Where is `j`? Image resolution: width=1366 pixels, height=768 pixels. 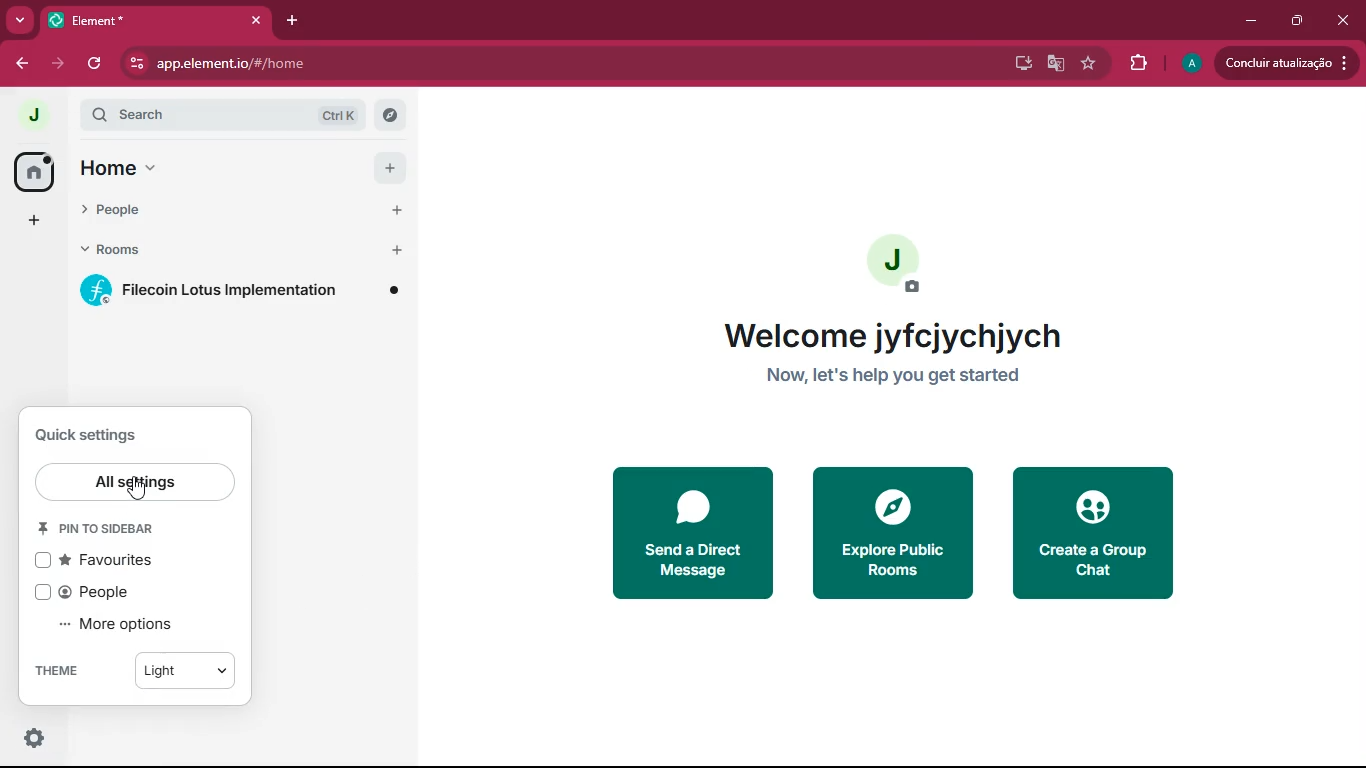 j is located at coordinates (24, 115).